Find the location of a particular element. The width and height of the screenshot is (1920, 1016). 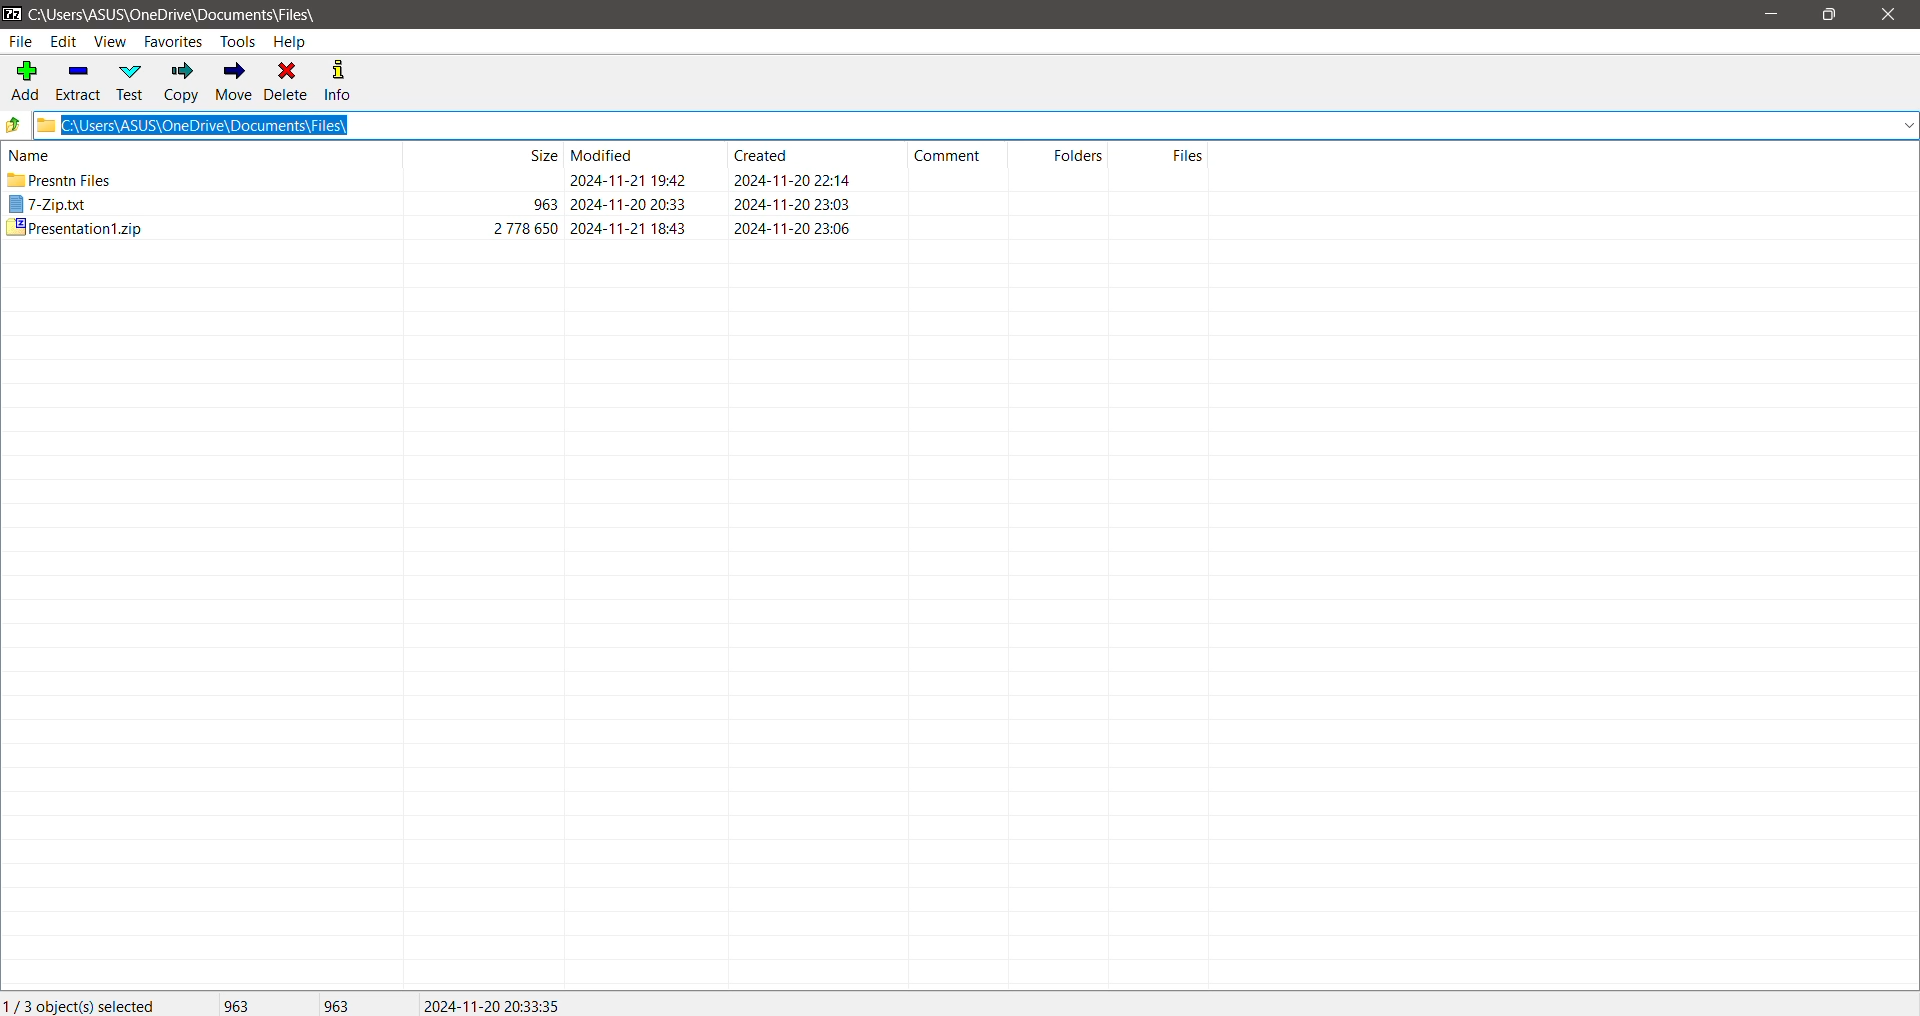

Copy is located at coordinates (178, 83).